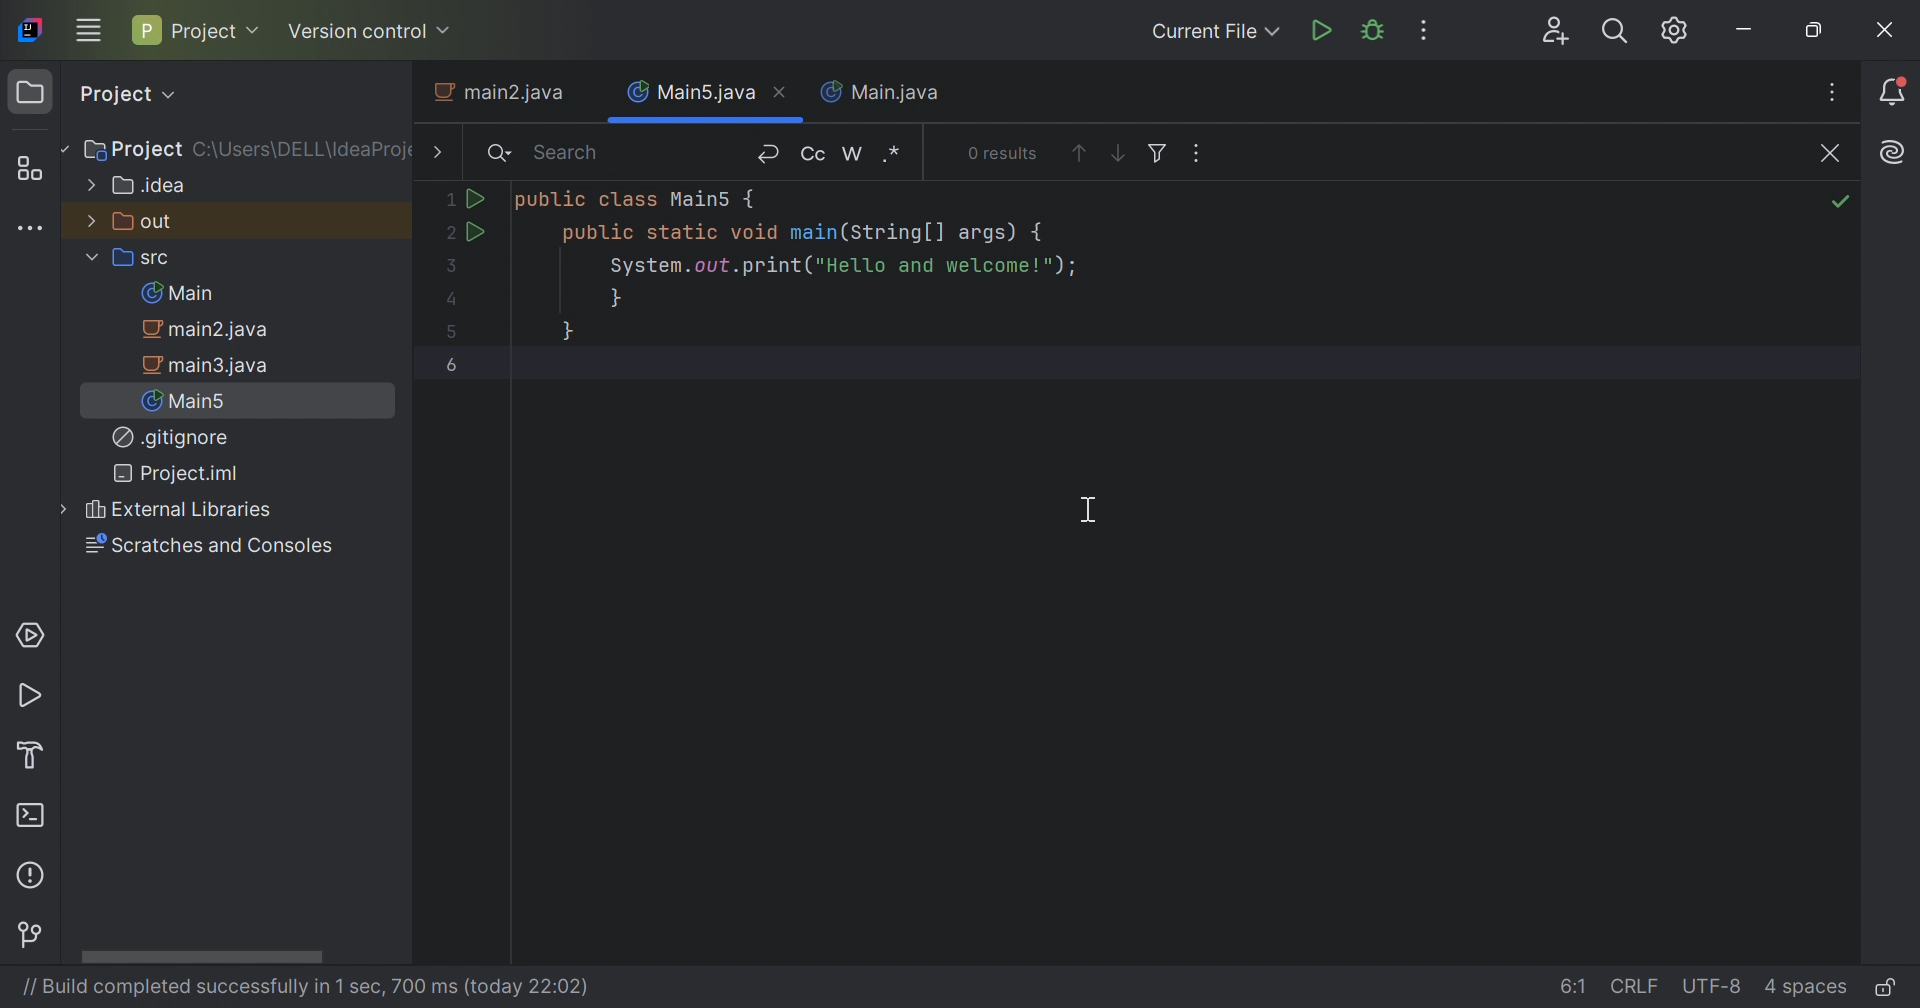  I want to click on External Libraries, so click(180, 509).